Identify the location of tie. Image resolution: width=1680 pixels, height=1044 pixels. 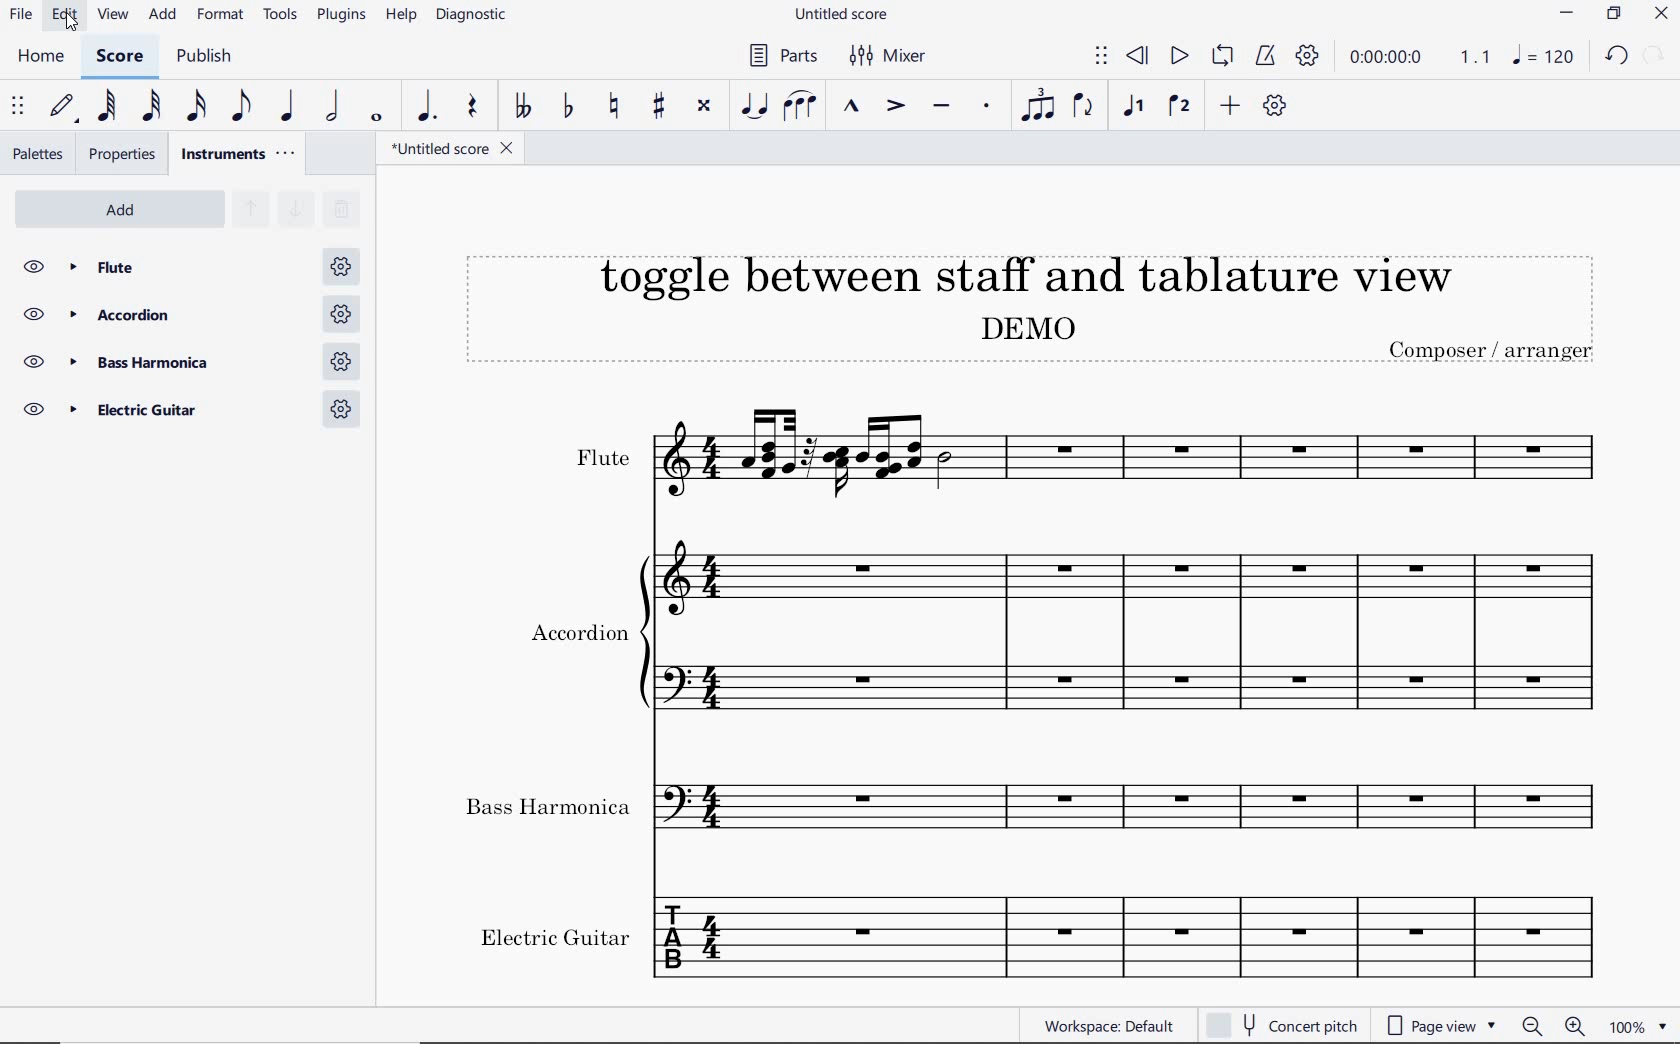
(752, 105).